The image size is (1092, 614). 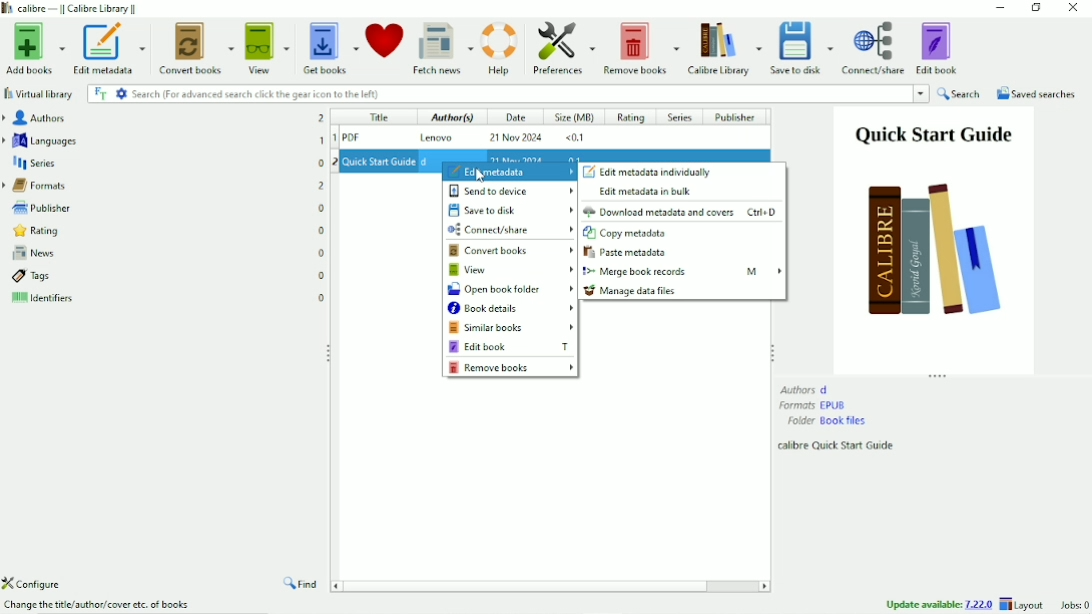 What do you see at coordinates (724, 47) in the screenshot?
I see `Calibre library` at bounding box center [724, 47].